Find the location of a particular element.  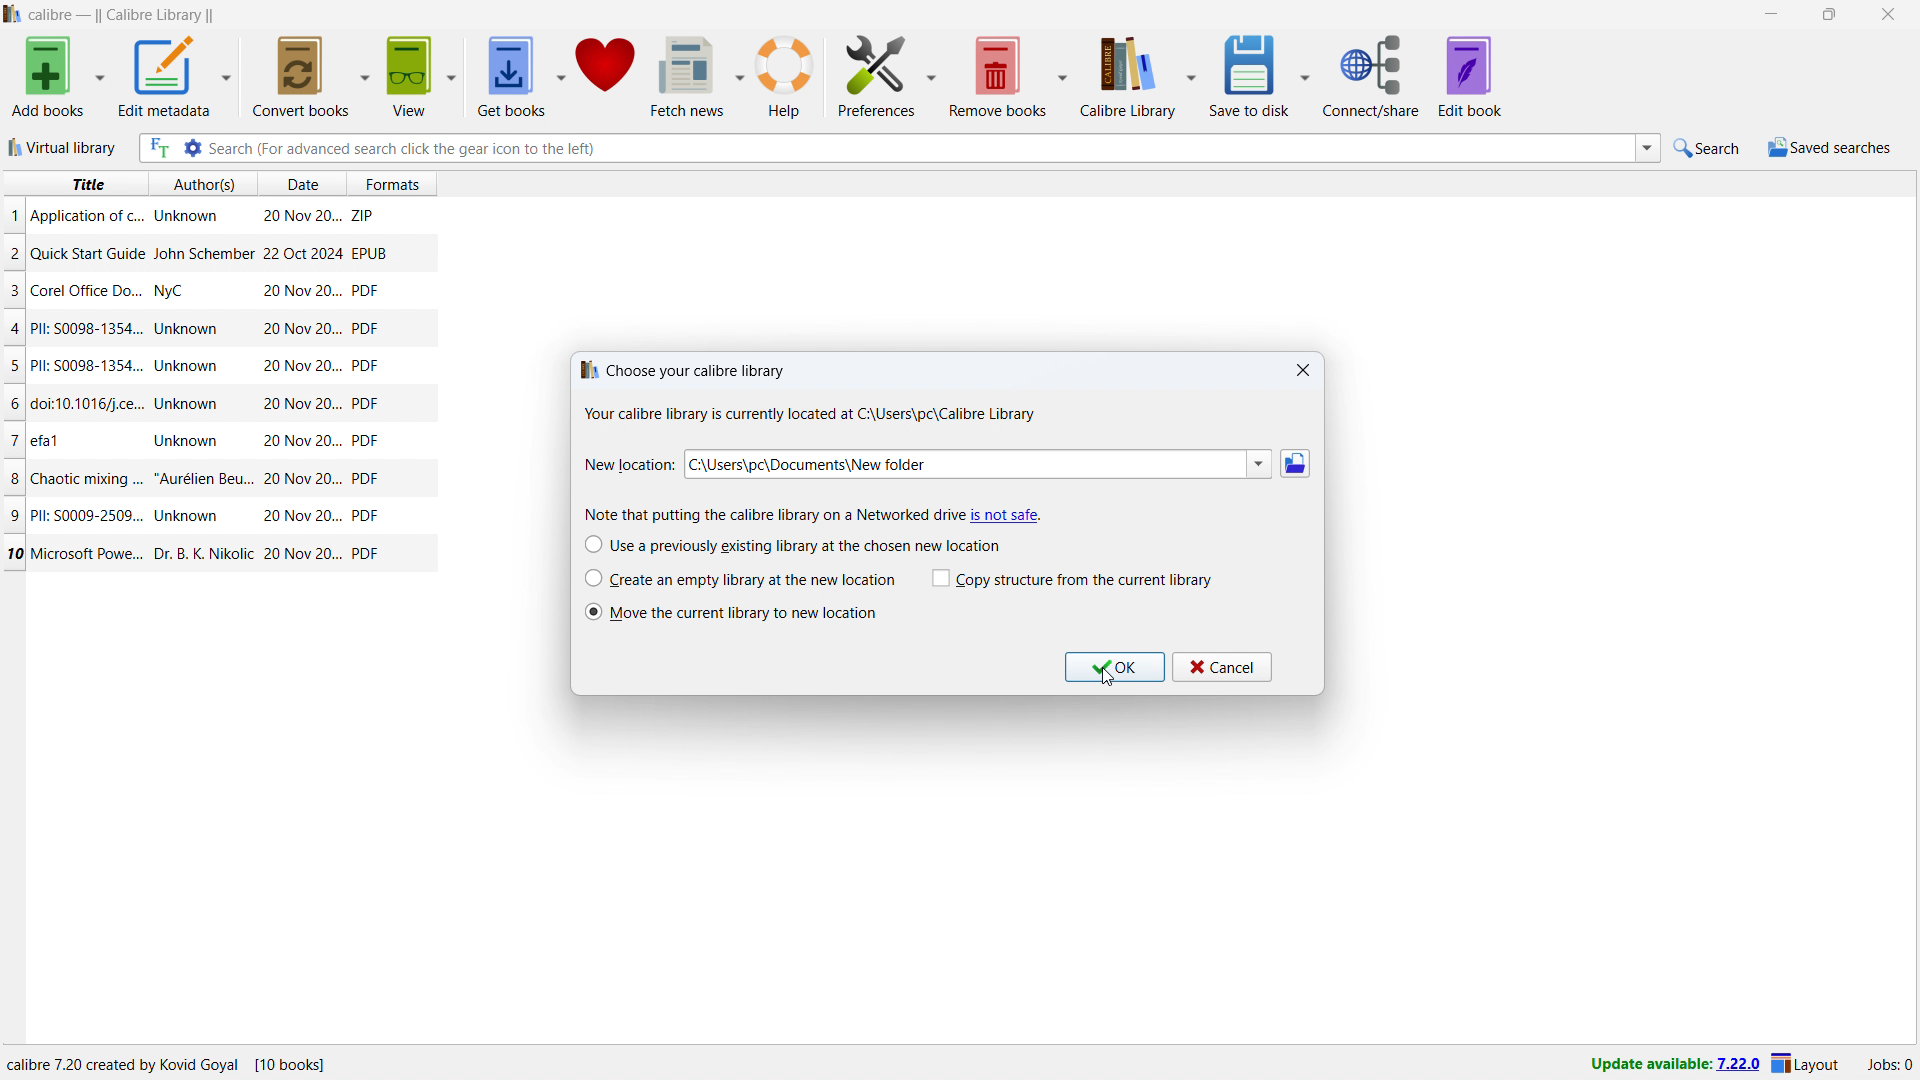

save to disk is located at coordinates (1253, 75).